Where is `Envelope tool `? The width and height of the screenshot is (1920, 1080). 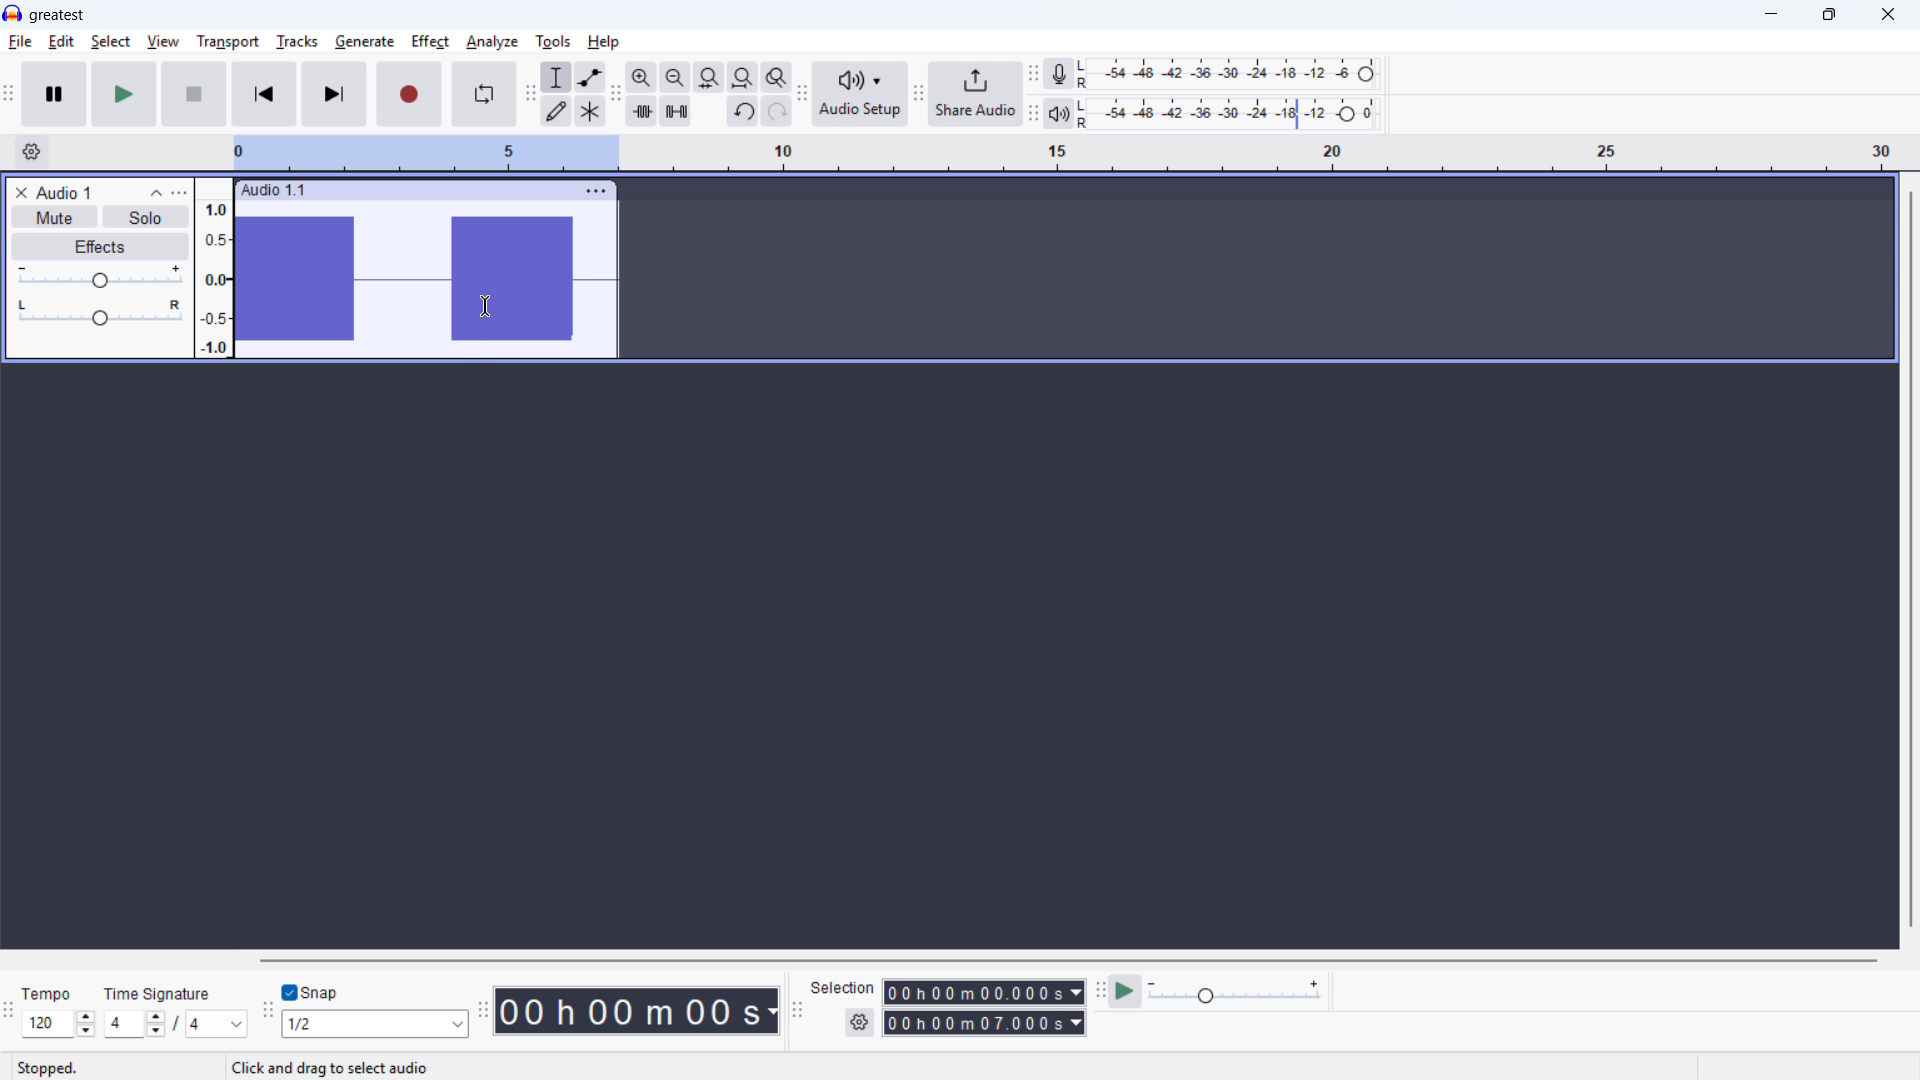 Envelope tool  is located at coordinates (591, 77).